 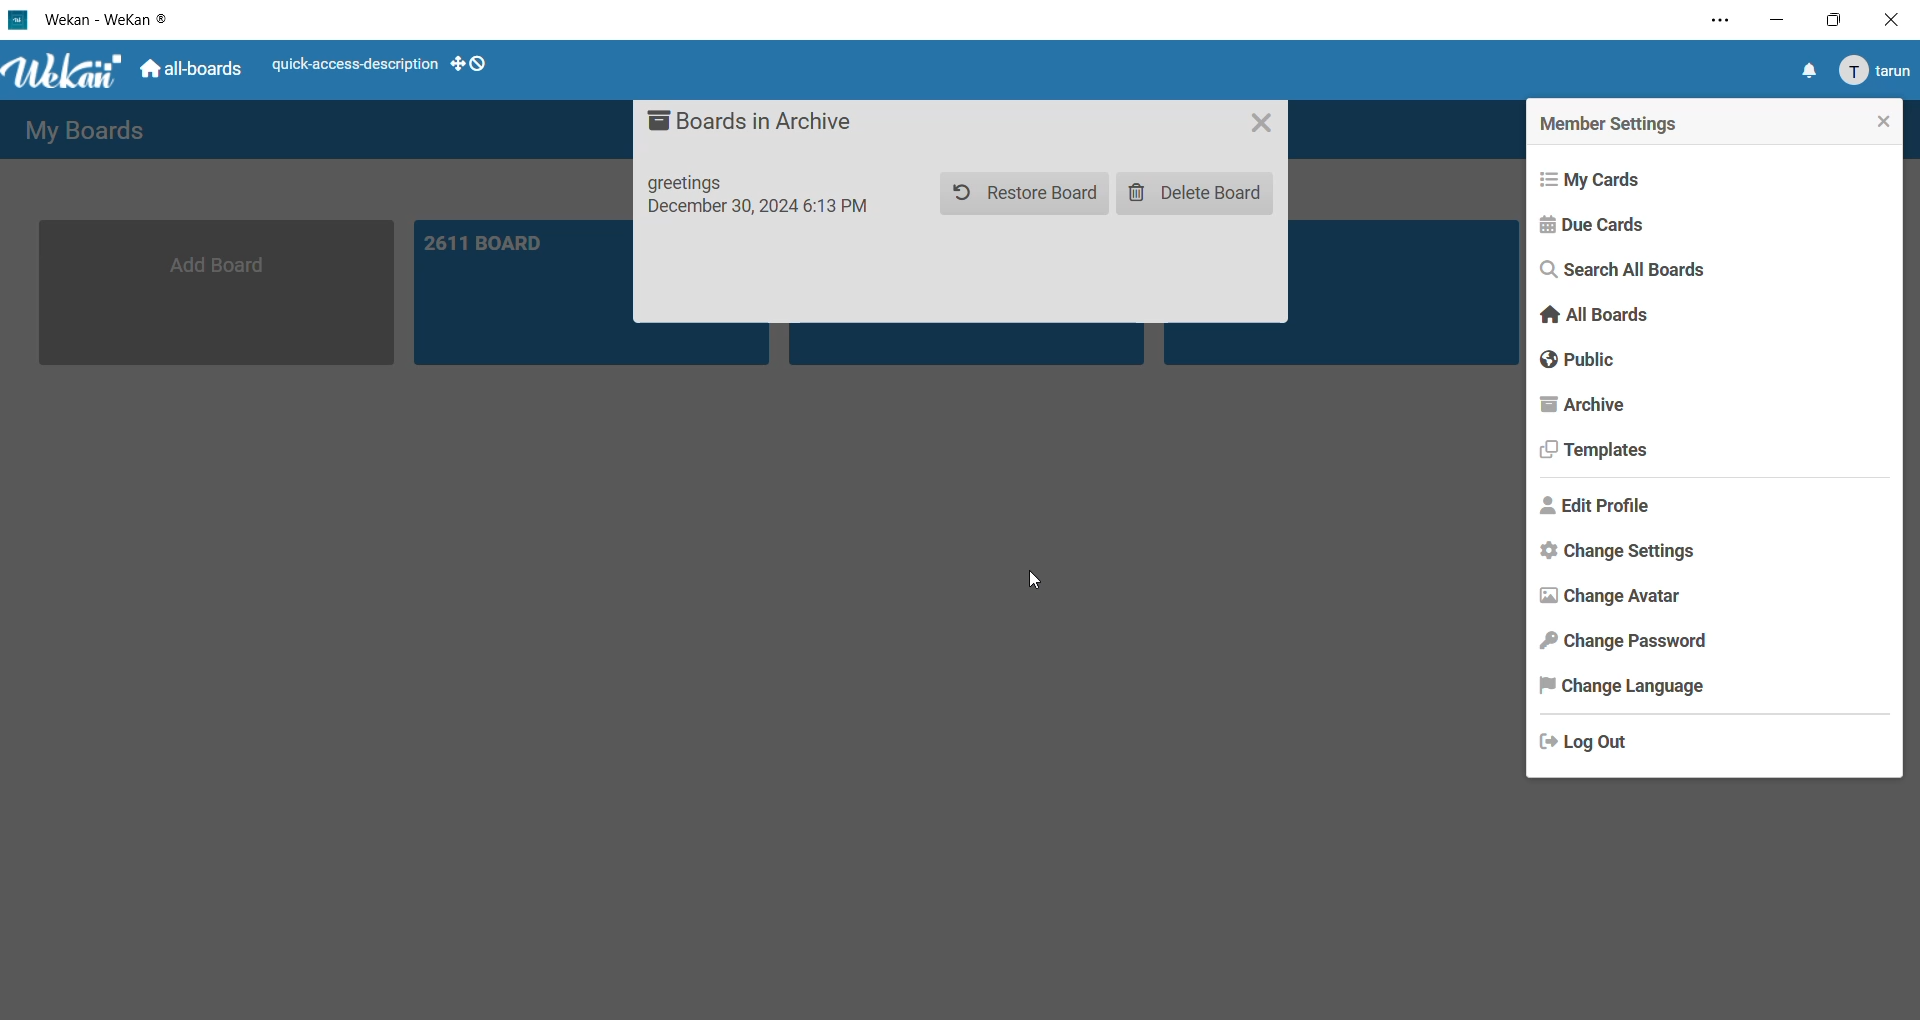 I want to click on greetings December 30, 2024 6:13 PM, so click(x=768, y=199).